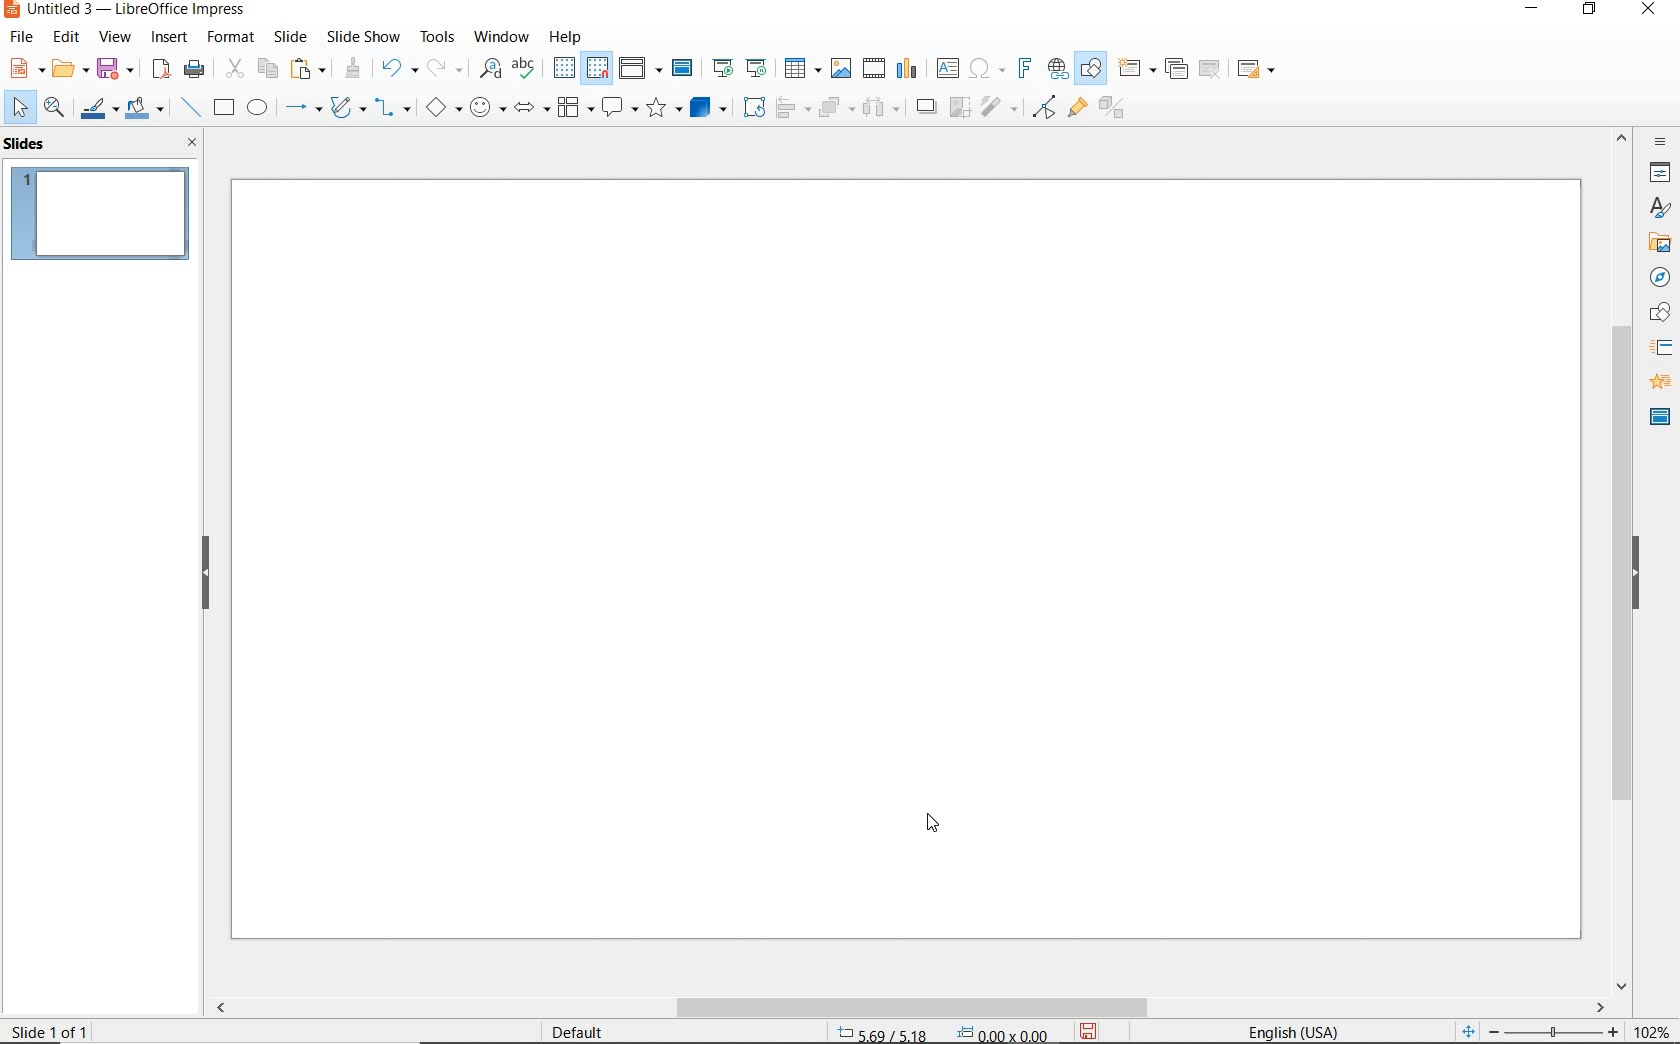 The width and height of the screenshot is (1680, 1044). What do you see at coordinates (191, 107) in the screenshot?
I see `INSERT LINE` at bounding box center [191, 107].